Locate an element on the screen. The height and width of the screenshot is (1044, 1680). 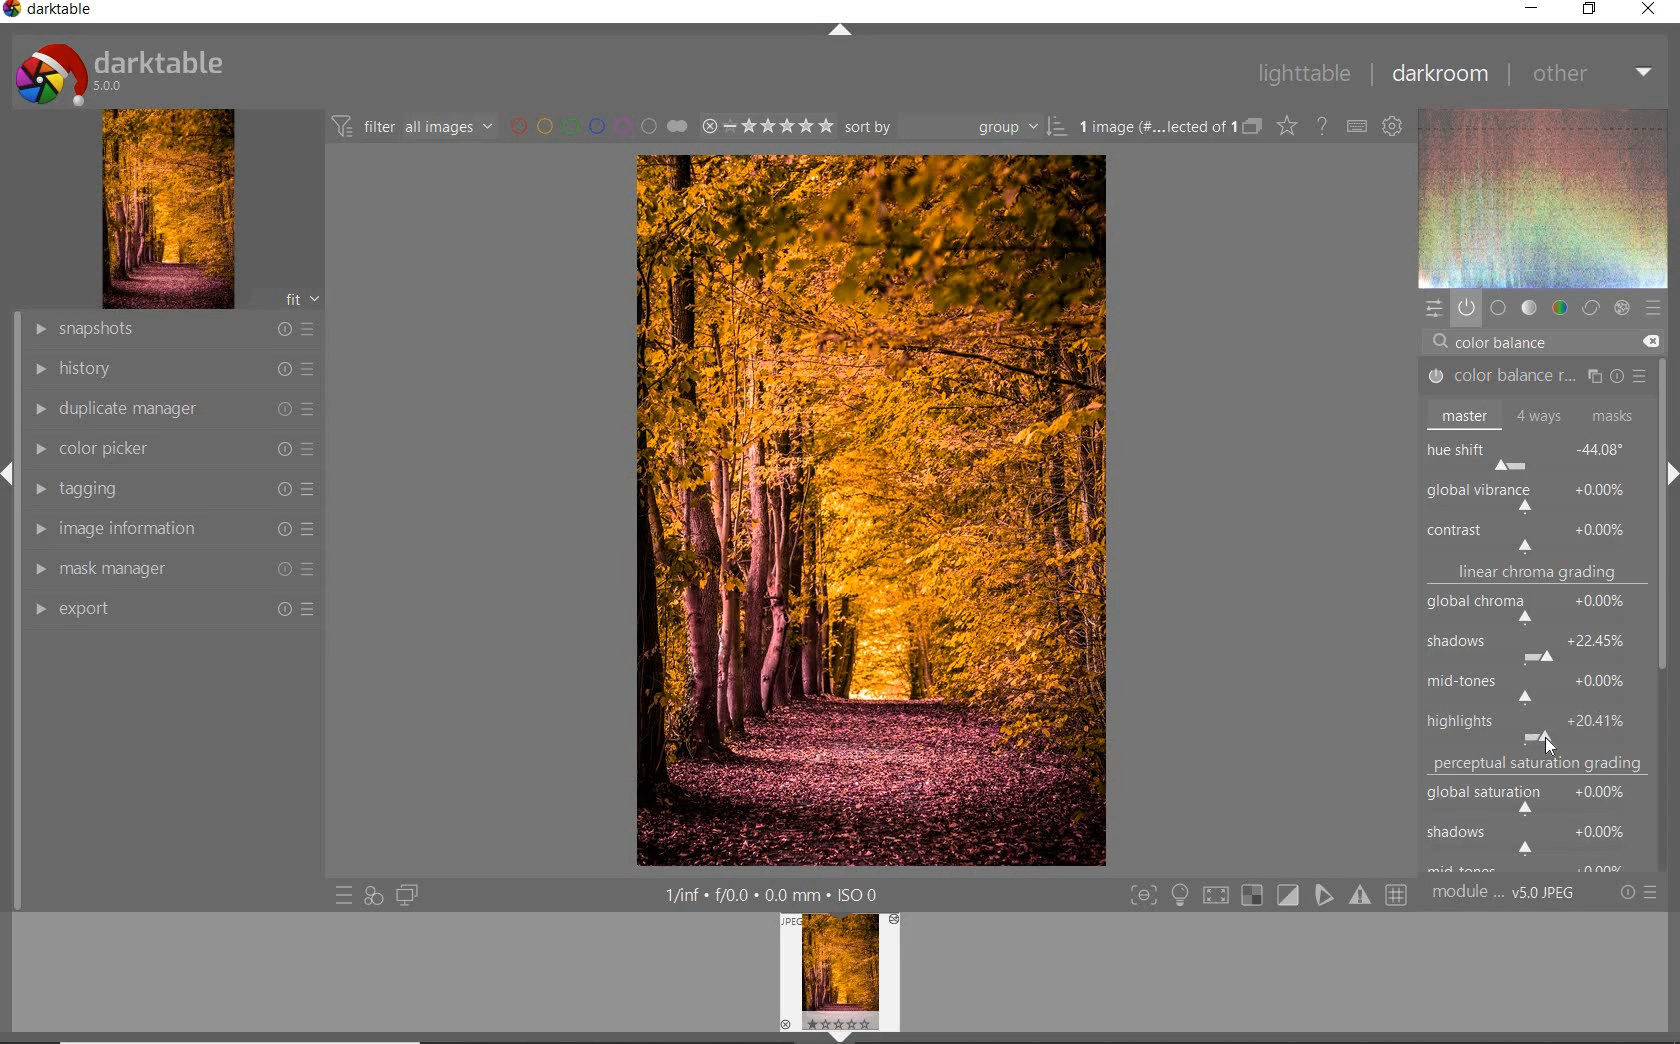
reset or preset & preference is located at coordinates (1637, 893).